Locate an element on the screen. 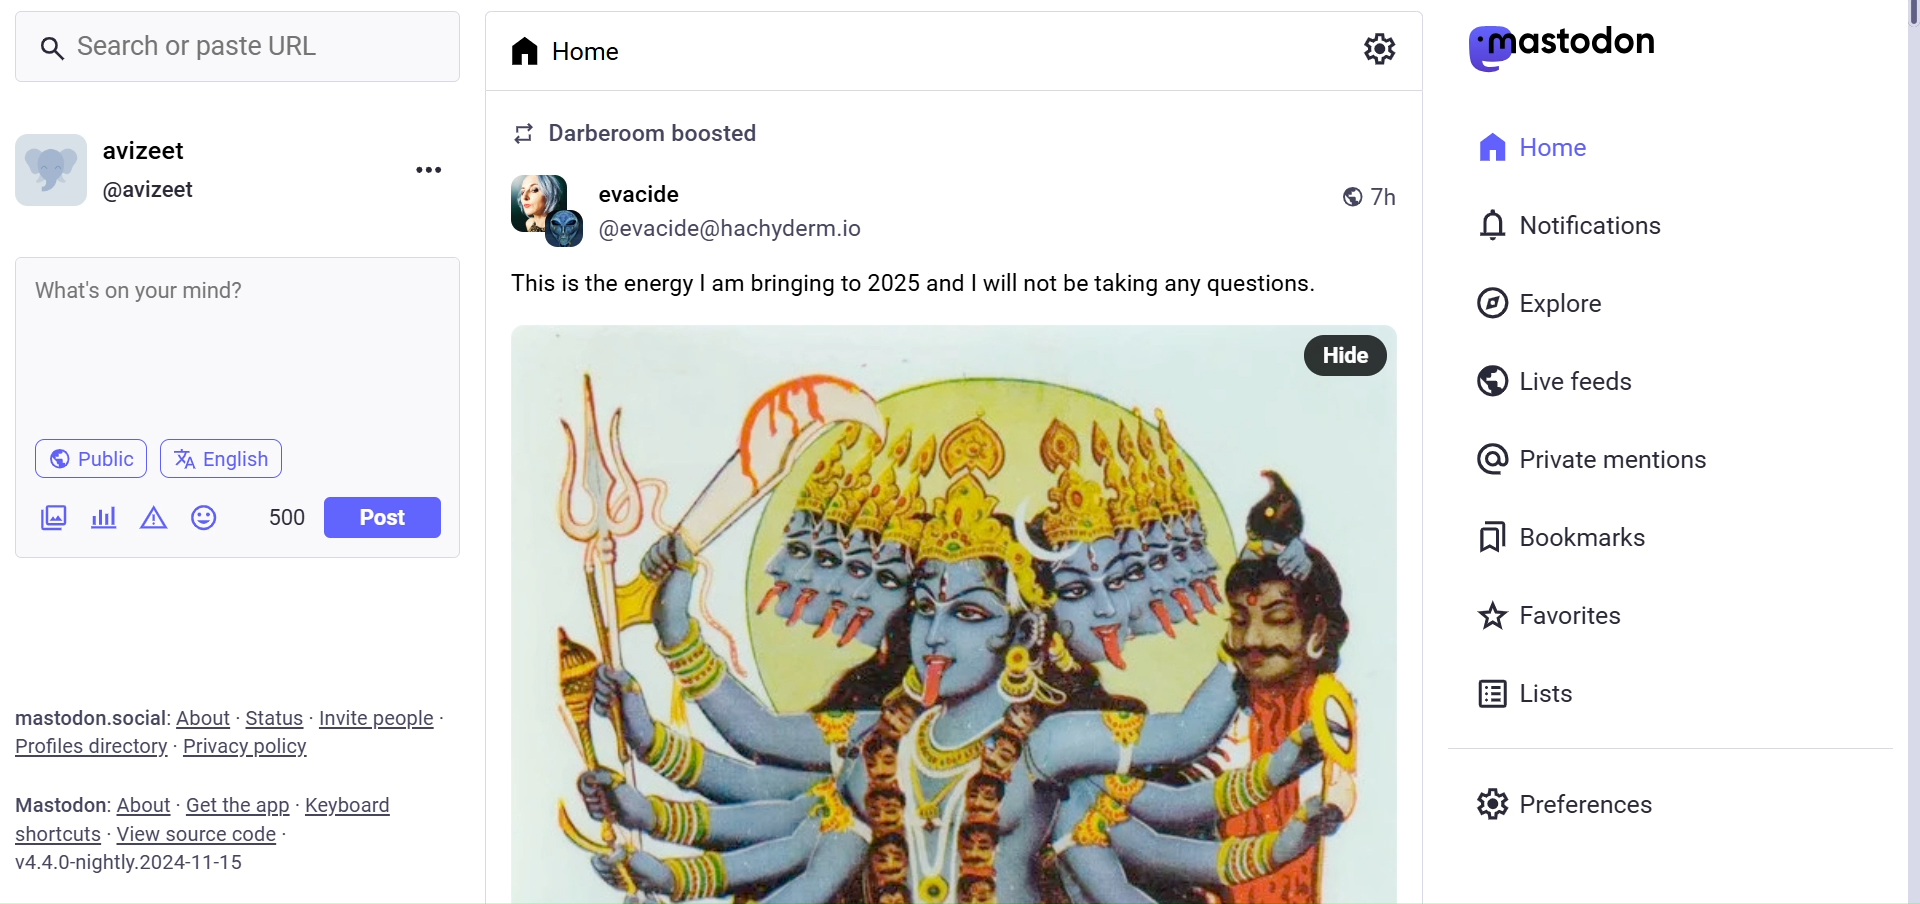 This screenshot has width=1920, height=904. Private mentions is located at coordinates (1594, 458).